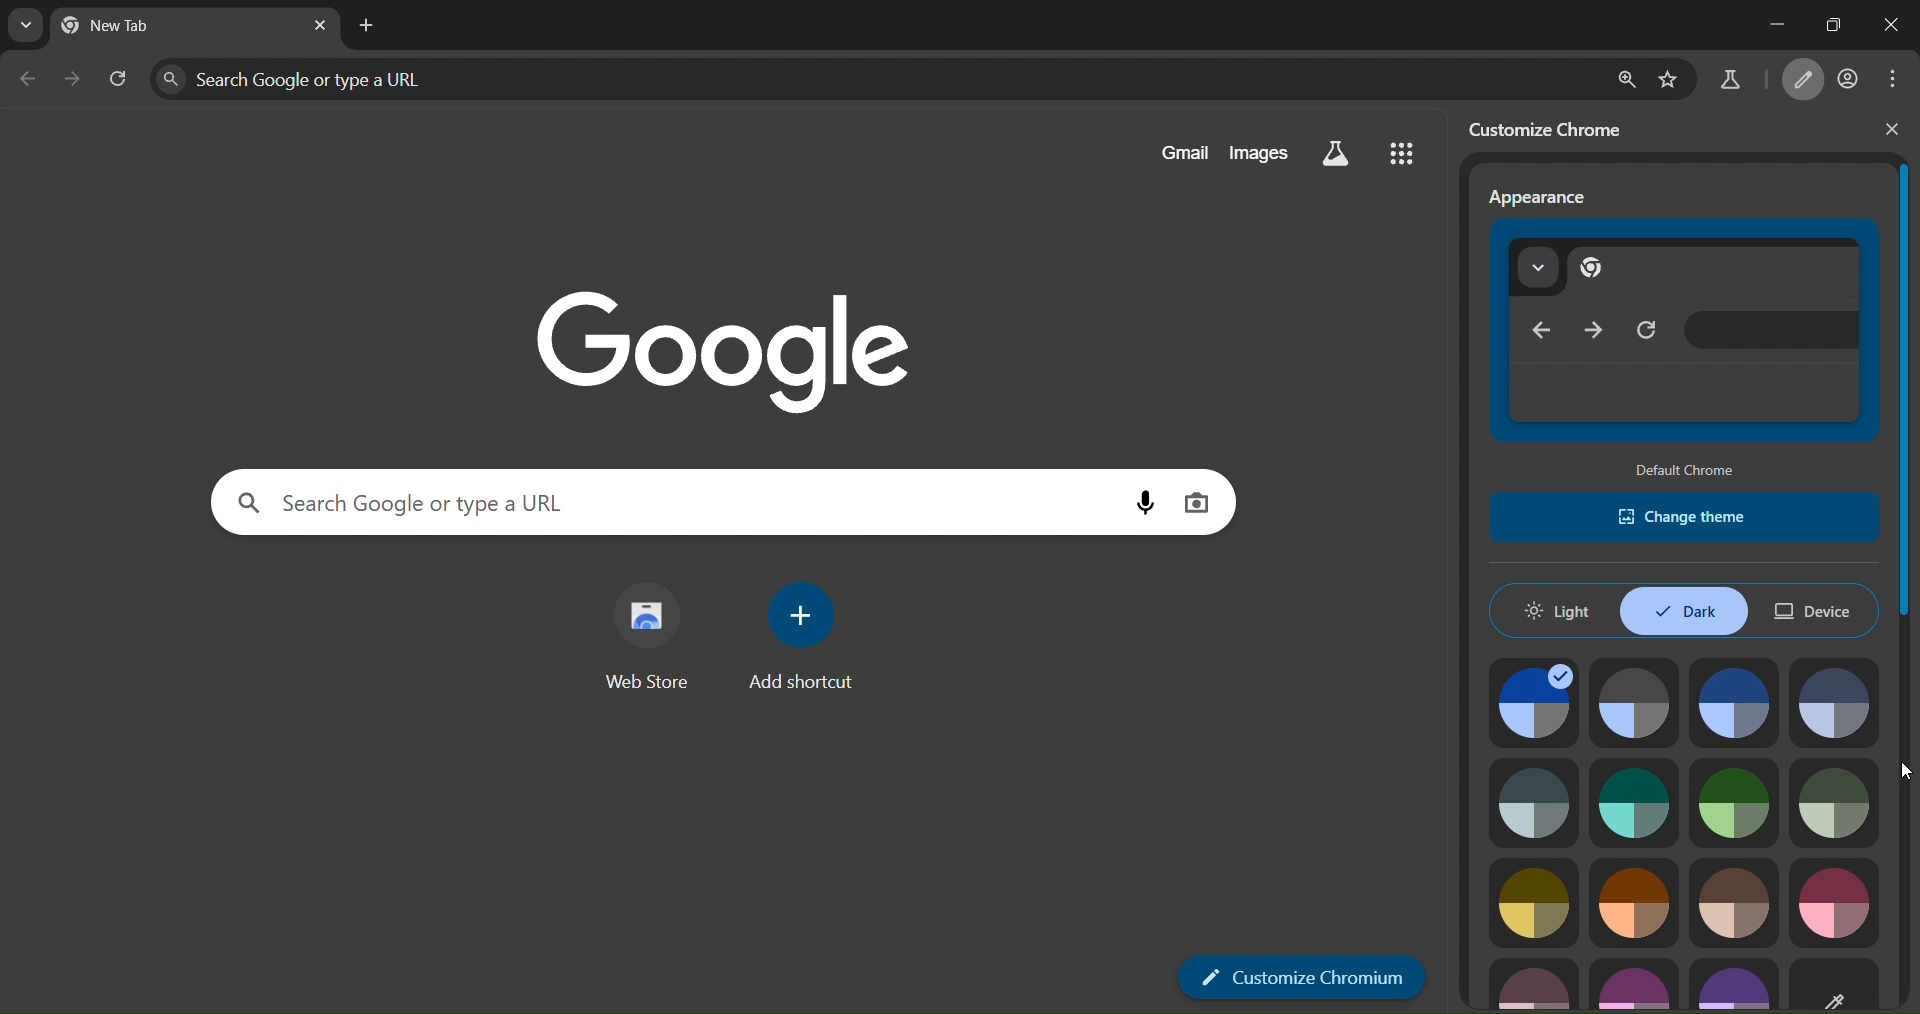 Image resolution: width=1920 pixels, height=1014 pixels. What do you see at coordinates (1135, 506) in the screenshot?
I see `voice search` at bounding box center [1135, 506].